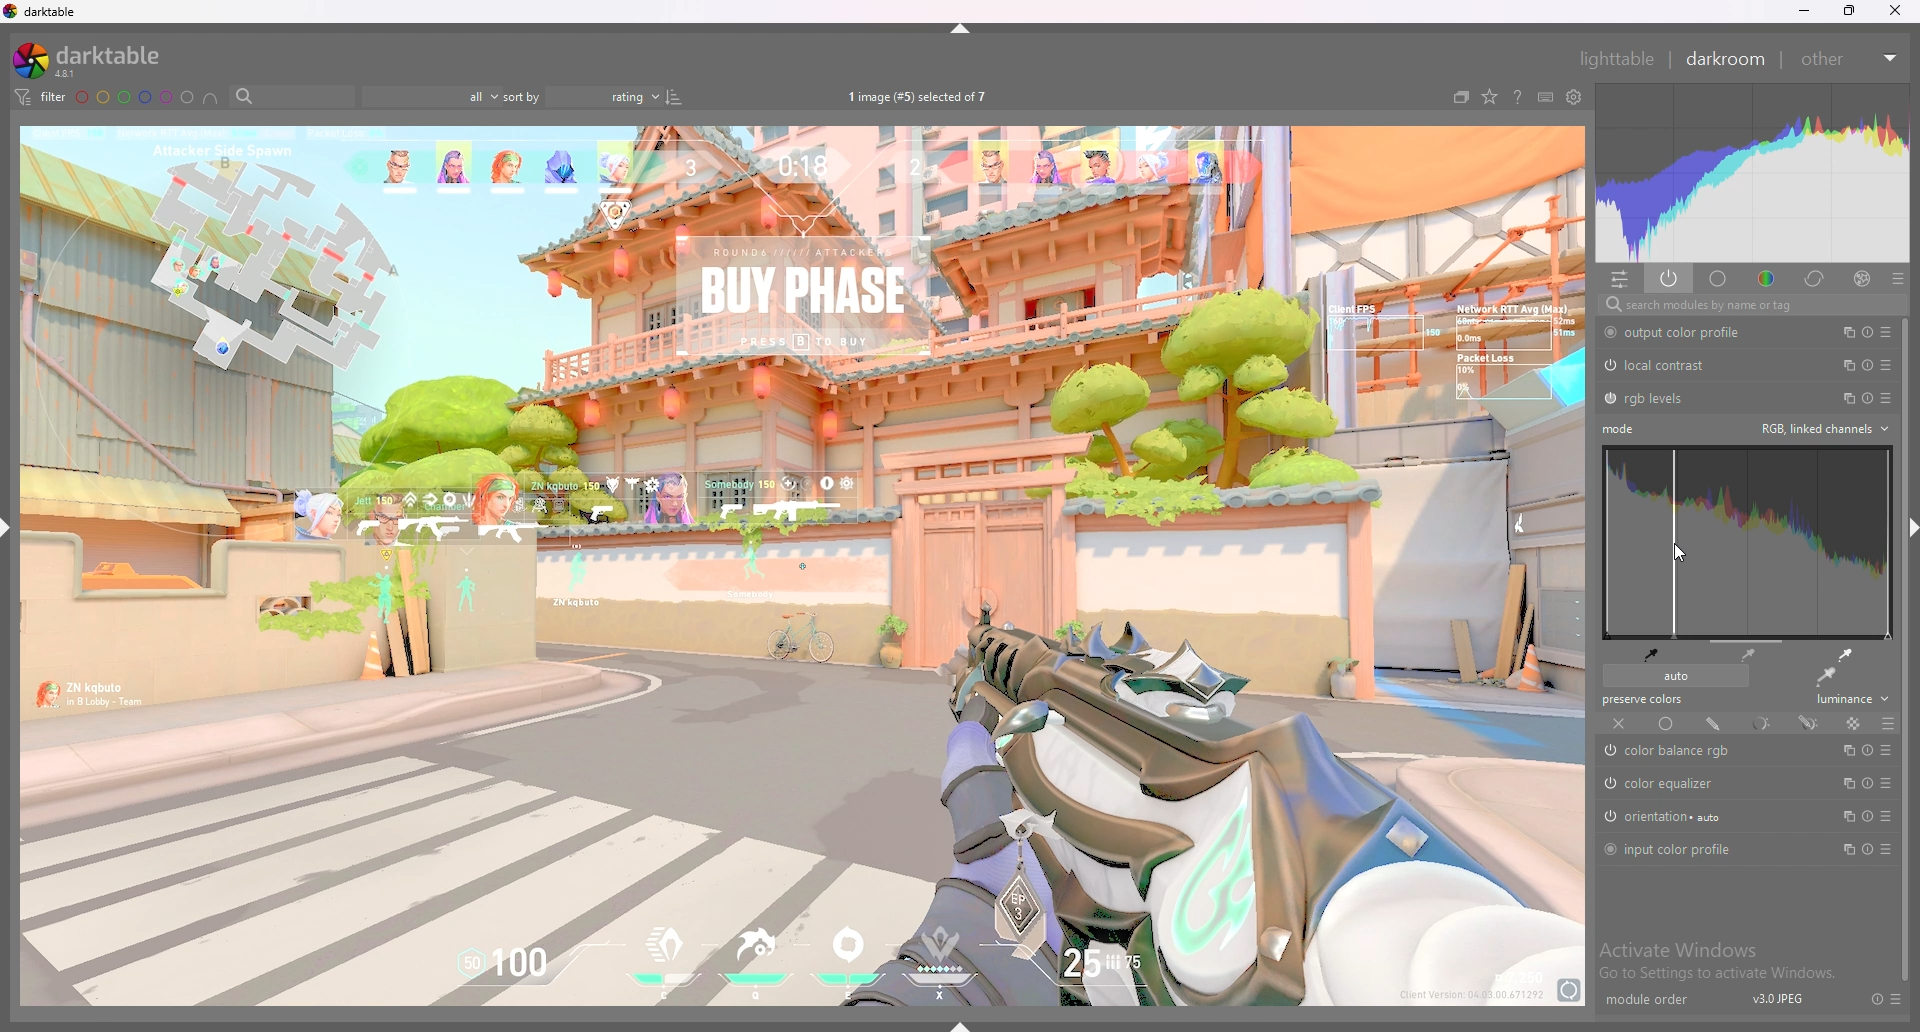 Image resolution: width=1920 pixels, height=1032 pixels. What do you see at coordinates (1847, 702) in the screenshot?
I see `luminance` at bounding box center [1847, 702].